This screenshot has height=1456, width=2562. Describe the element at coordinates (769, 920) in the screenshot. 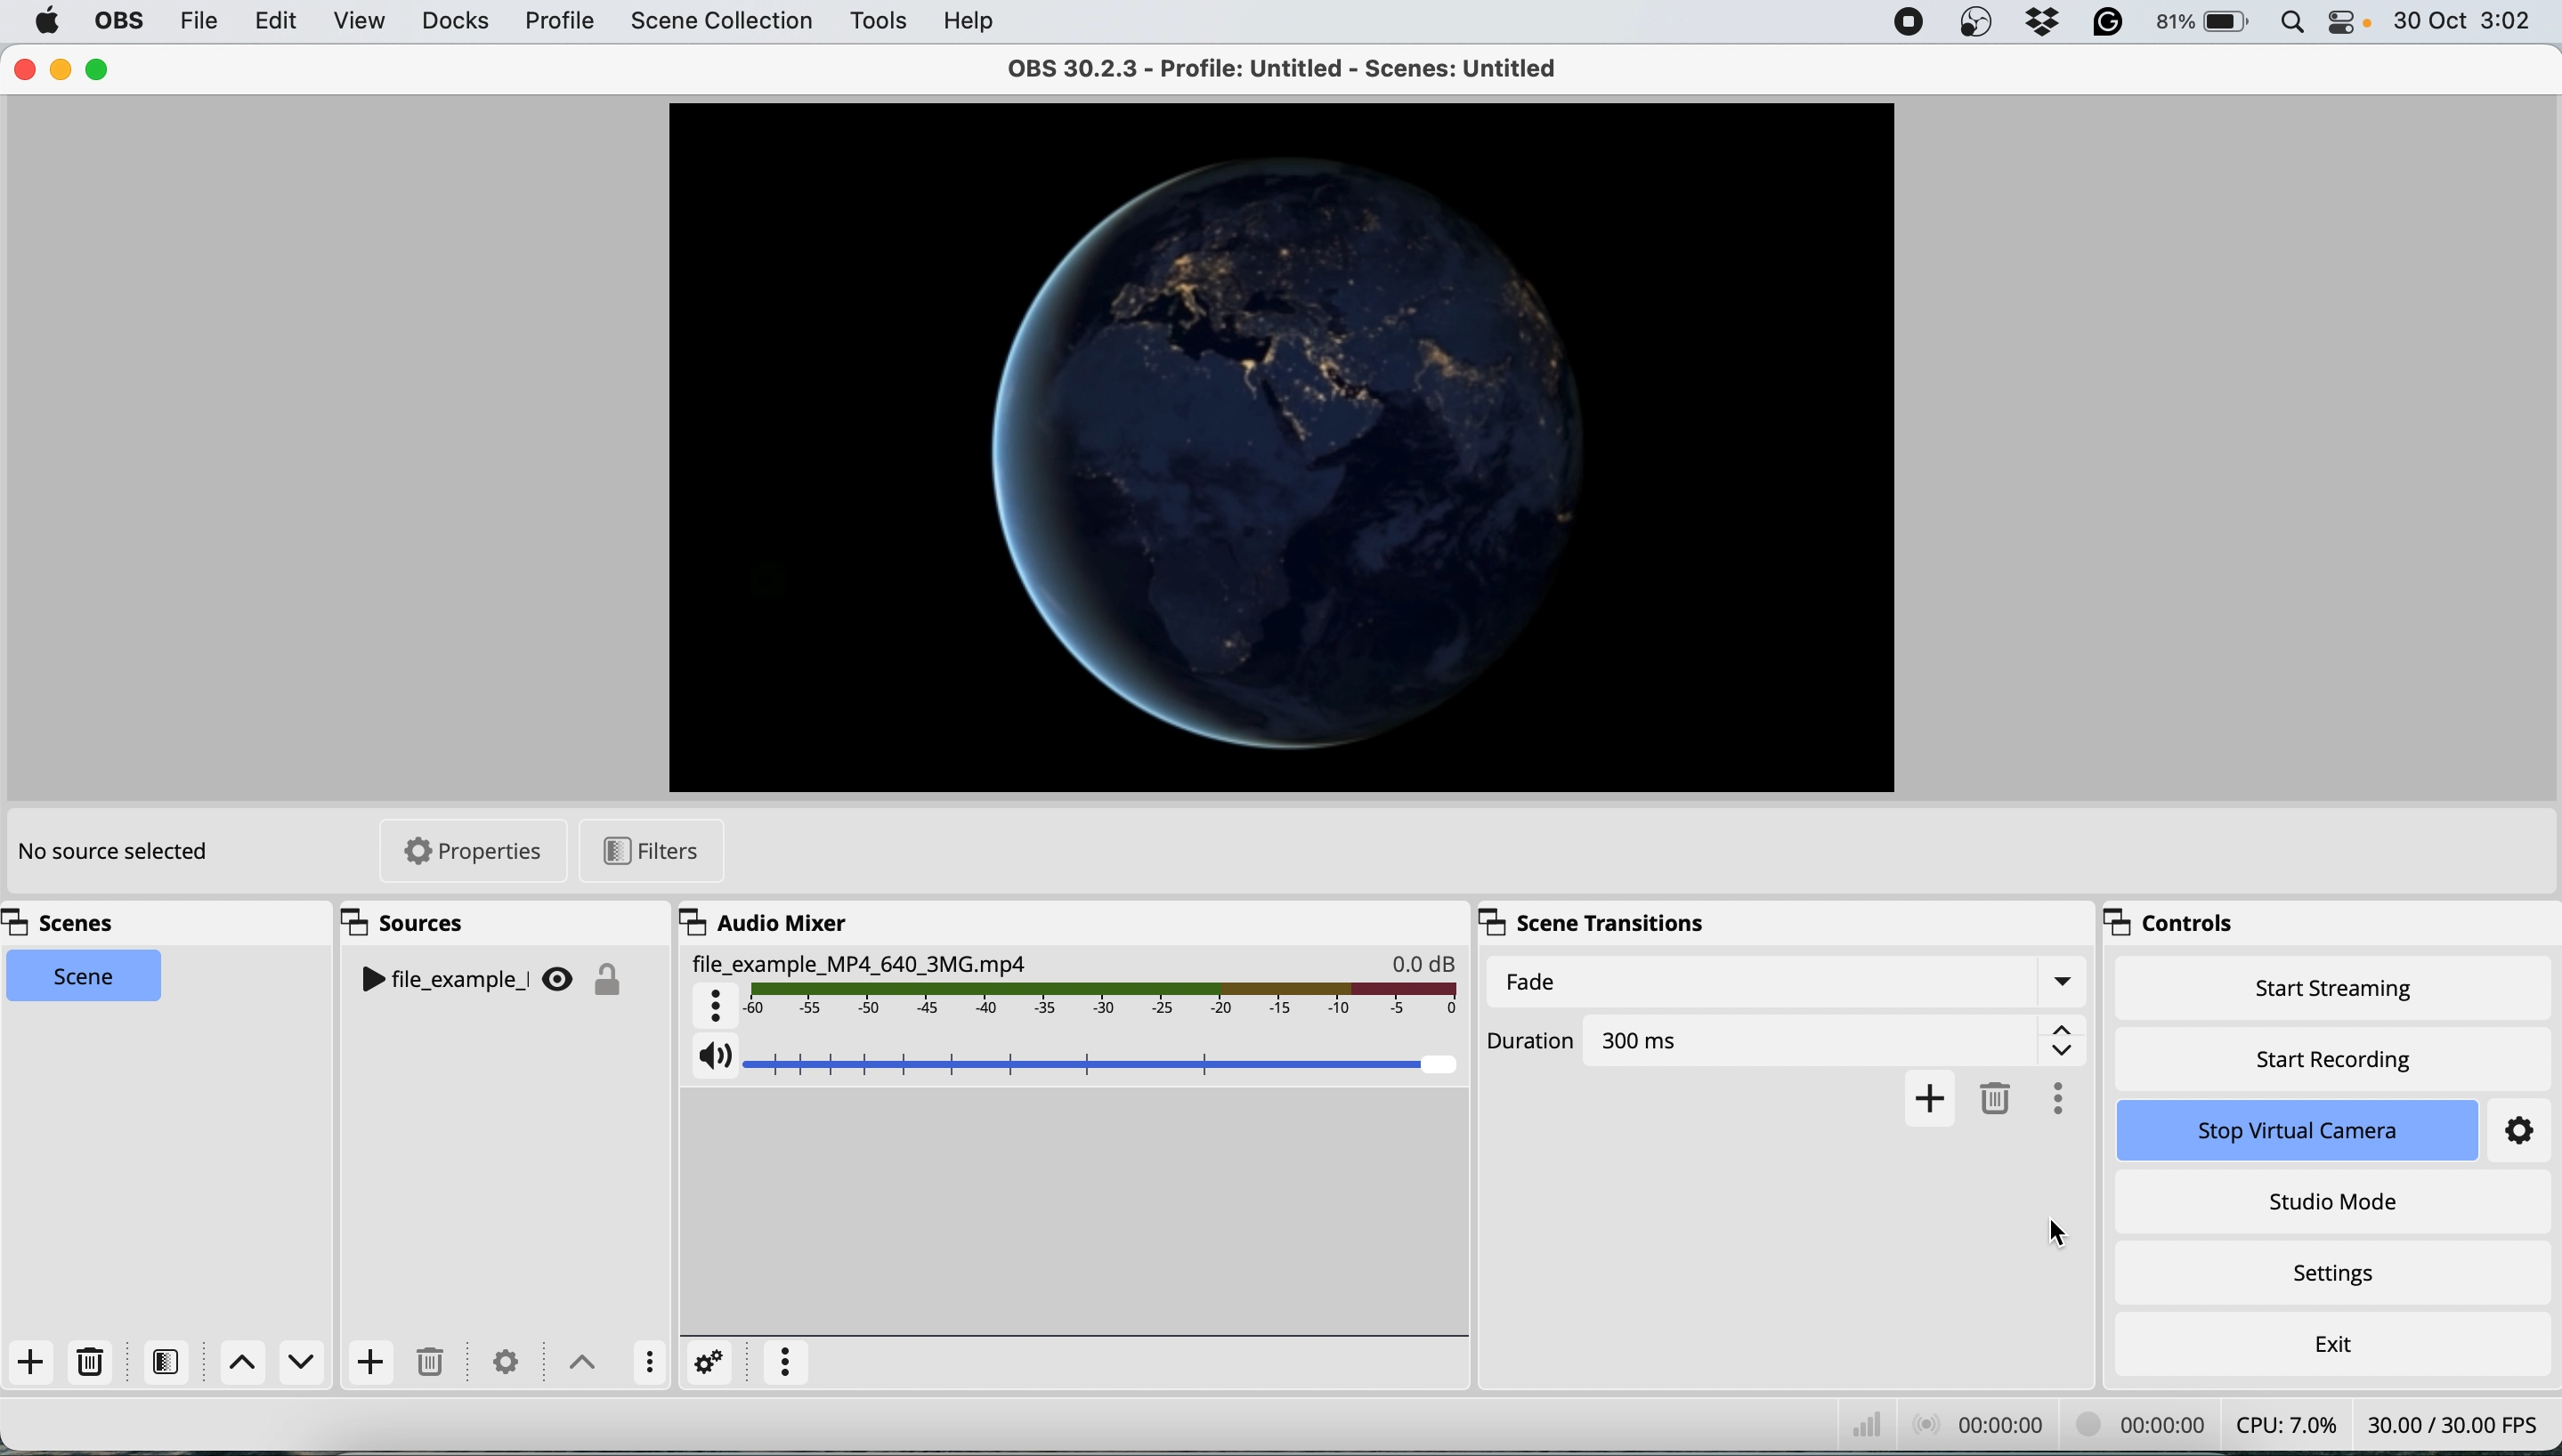

I see `audio mixer` at that location.